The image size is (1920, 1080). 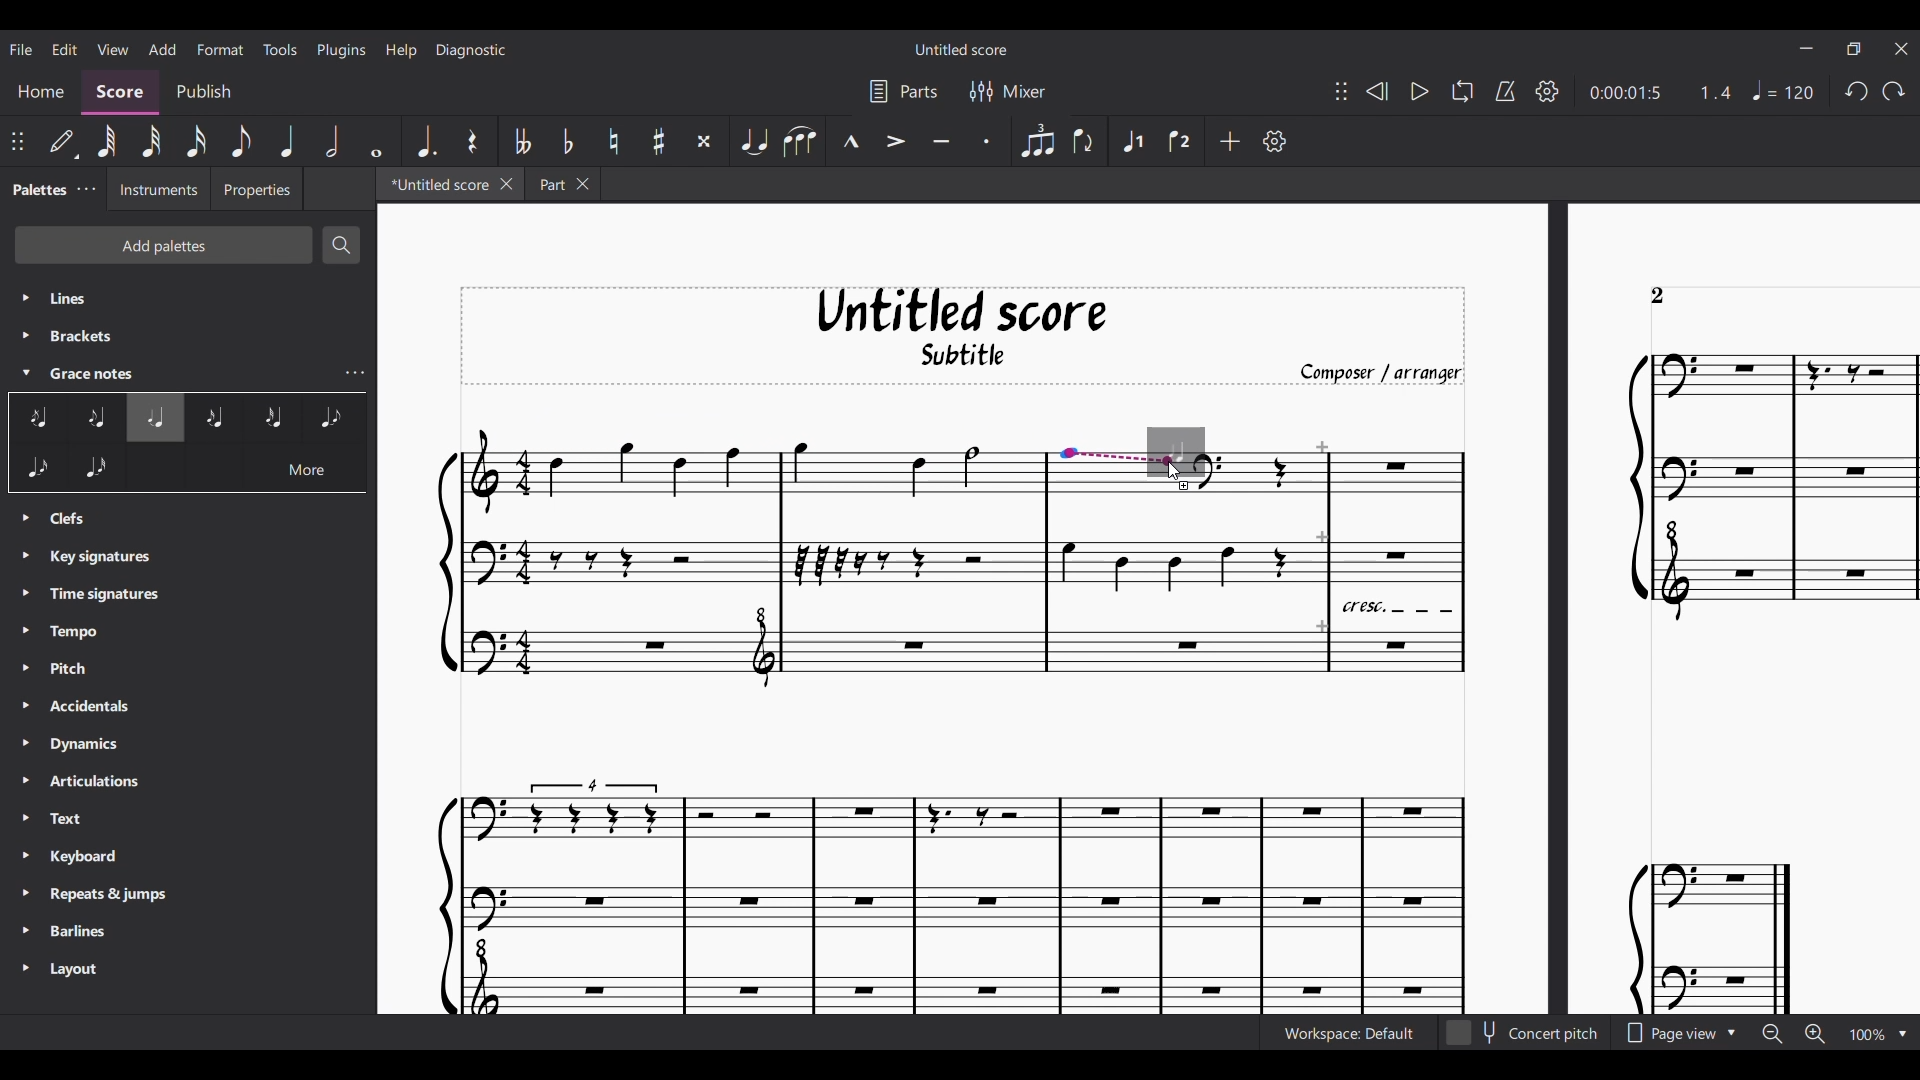 What do you see at coordinates (800, 141) in the screenshot?
I see `Slur` at bounding box center [800, 141].